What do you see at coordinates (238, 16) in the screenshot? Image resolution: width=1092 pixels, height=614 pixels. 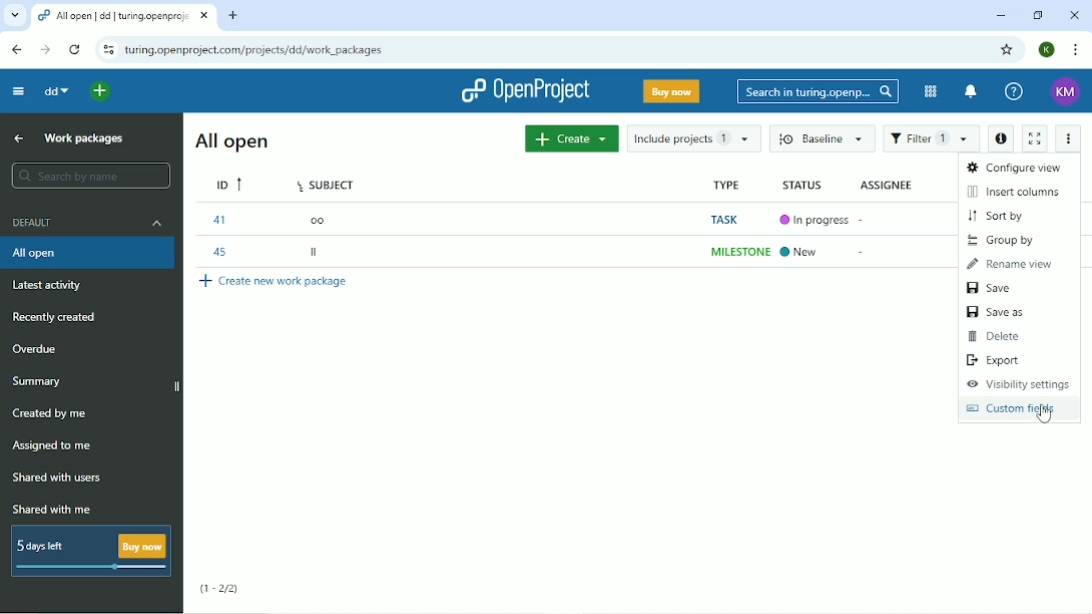 I see `new tabs` at bounding box center [238, 16].